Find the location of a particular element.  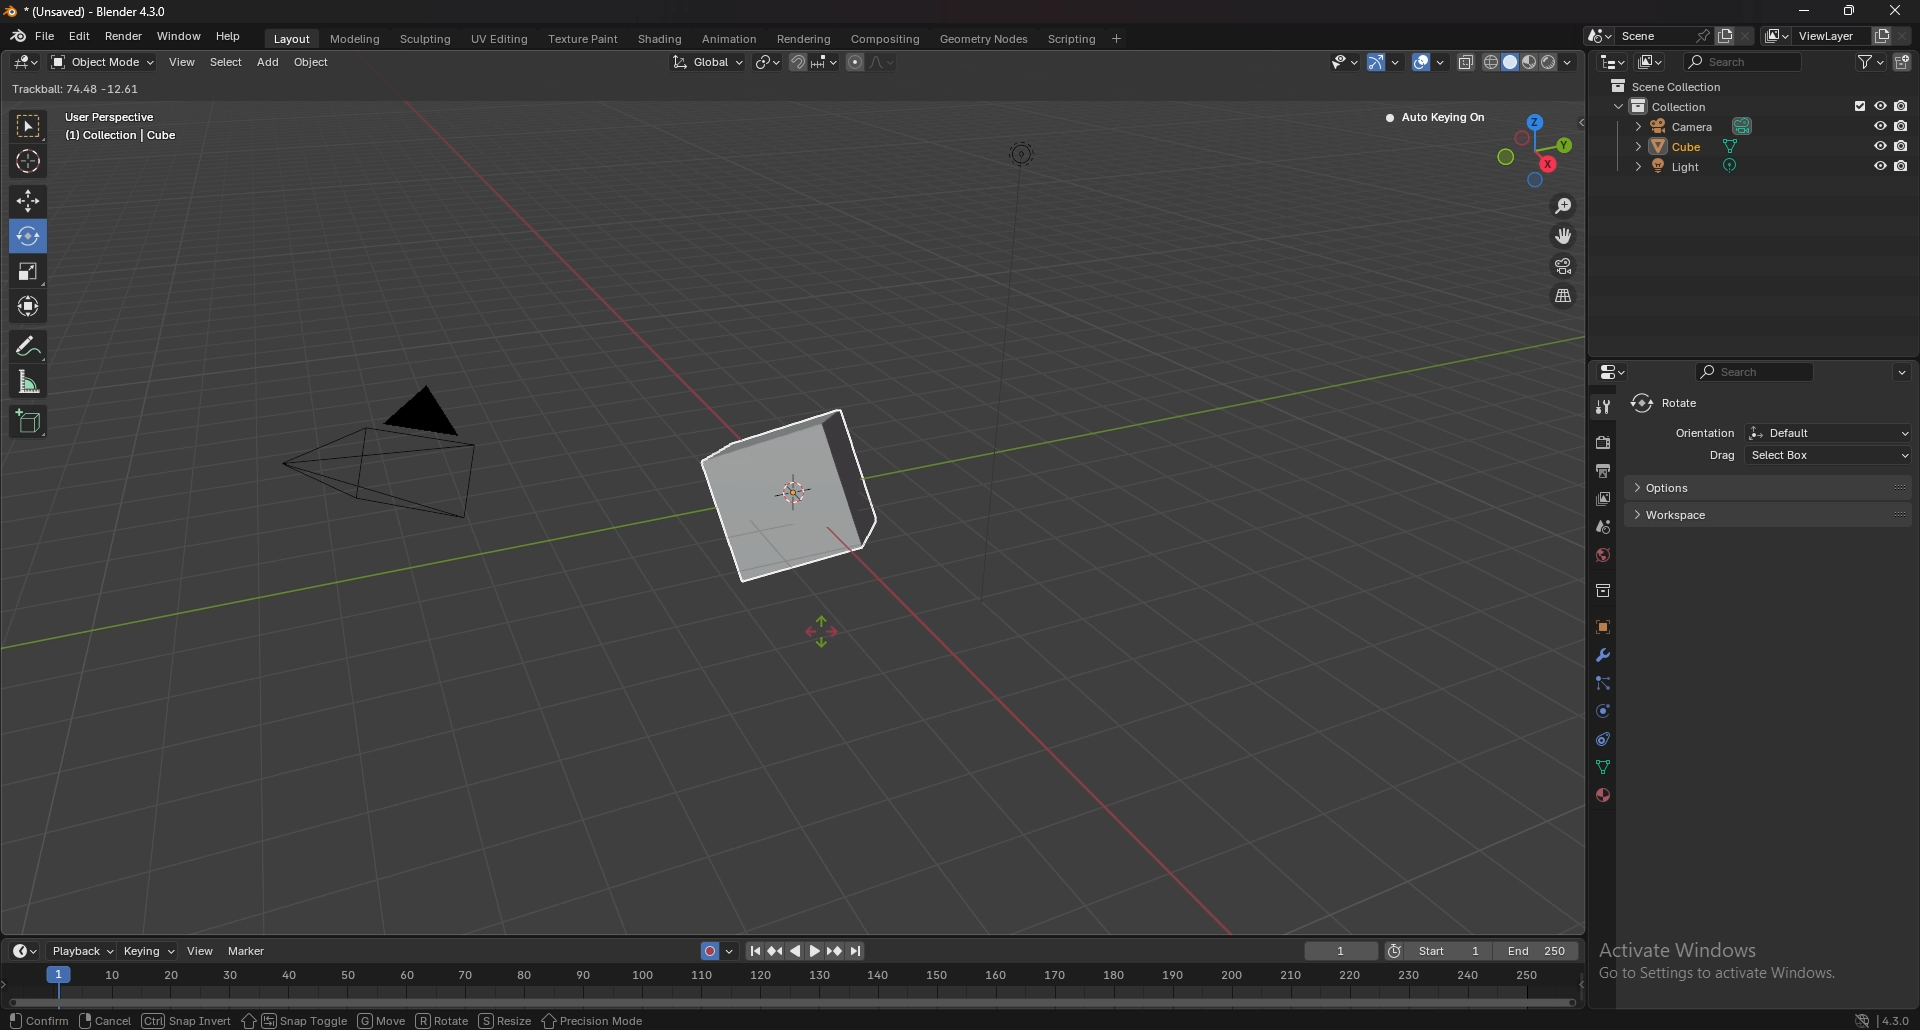

geometry nodes is located at coordinates (985, 39).